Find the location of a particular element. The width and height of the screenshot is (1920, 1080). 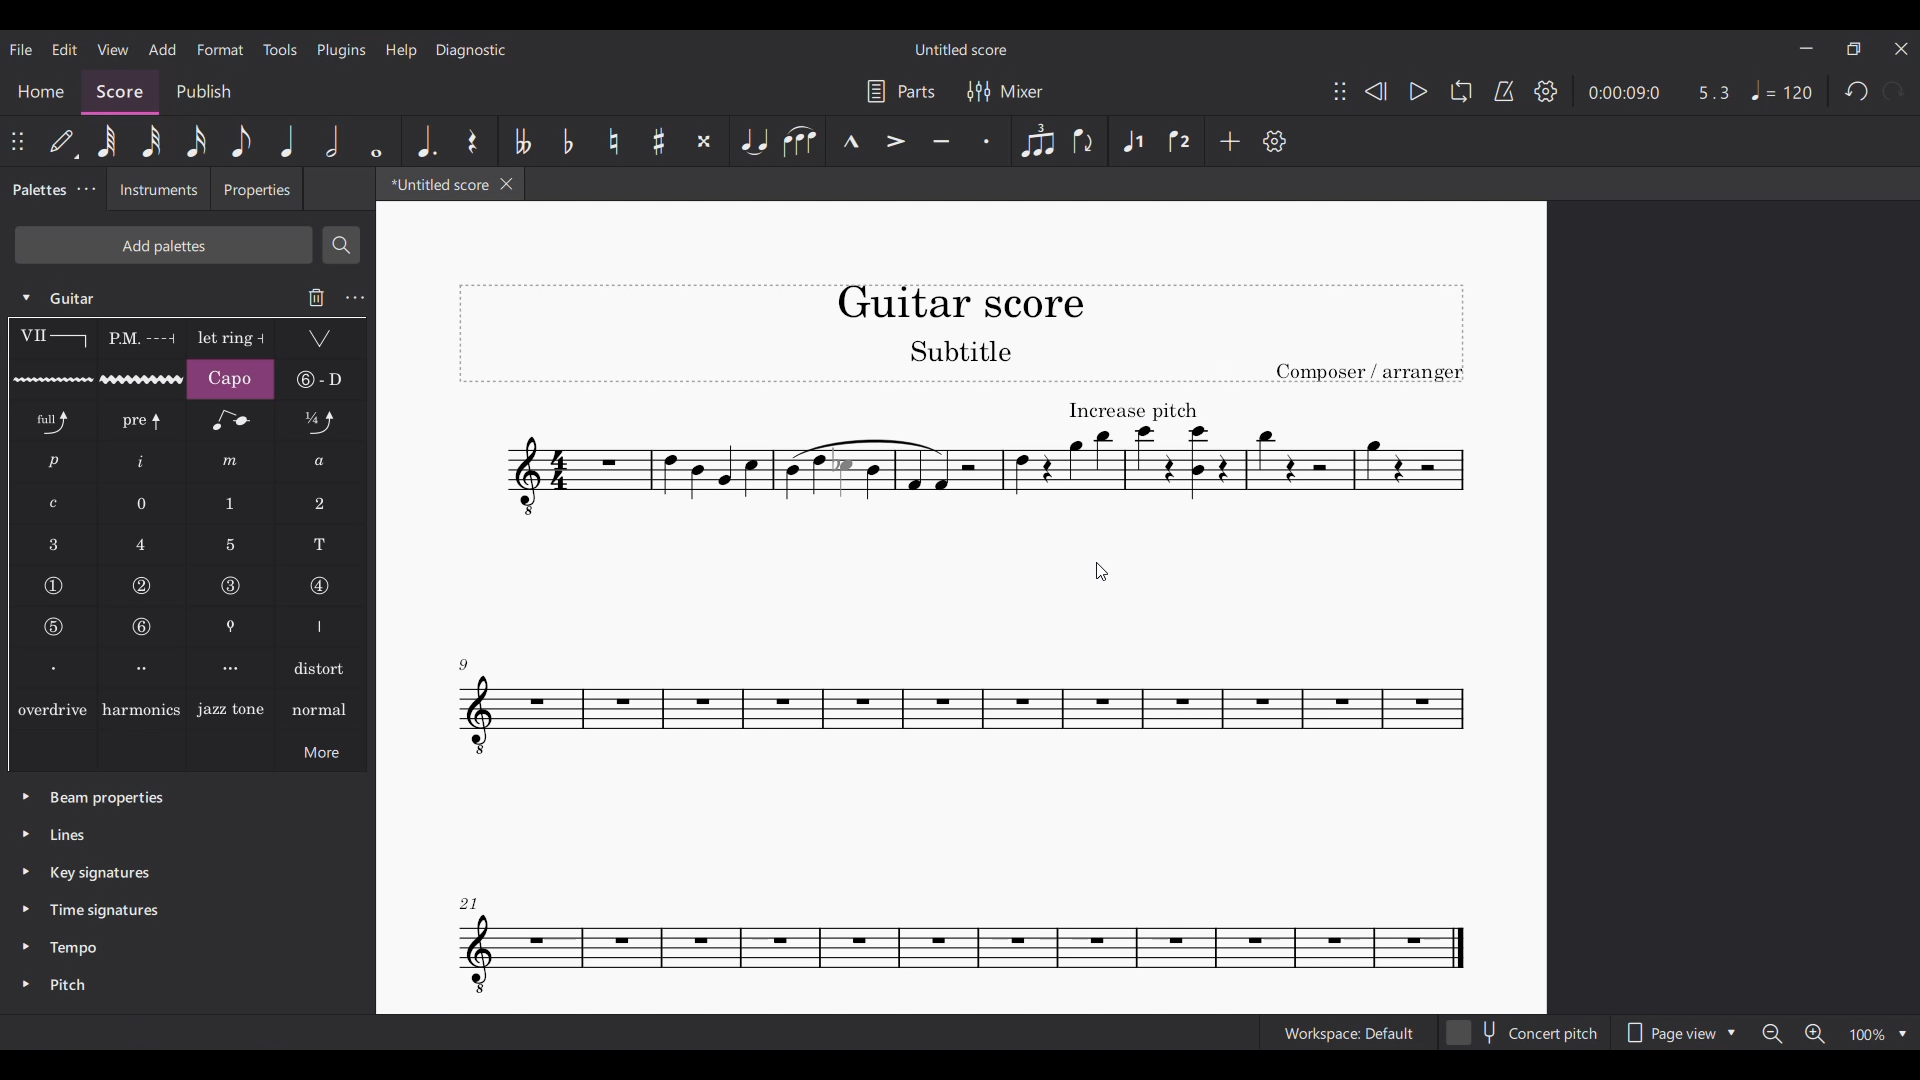

LH guitar fingering 0 is located at coordinates (143, 503).